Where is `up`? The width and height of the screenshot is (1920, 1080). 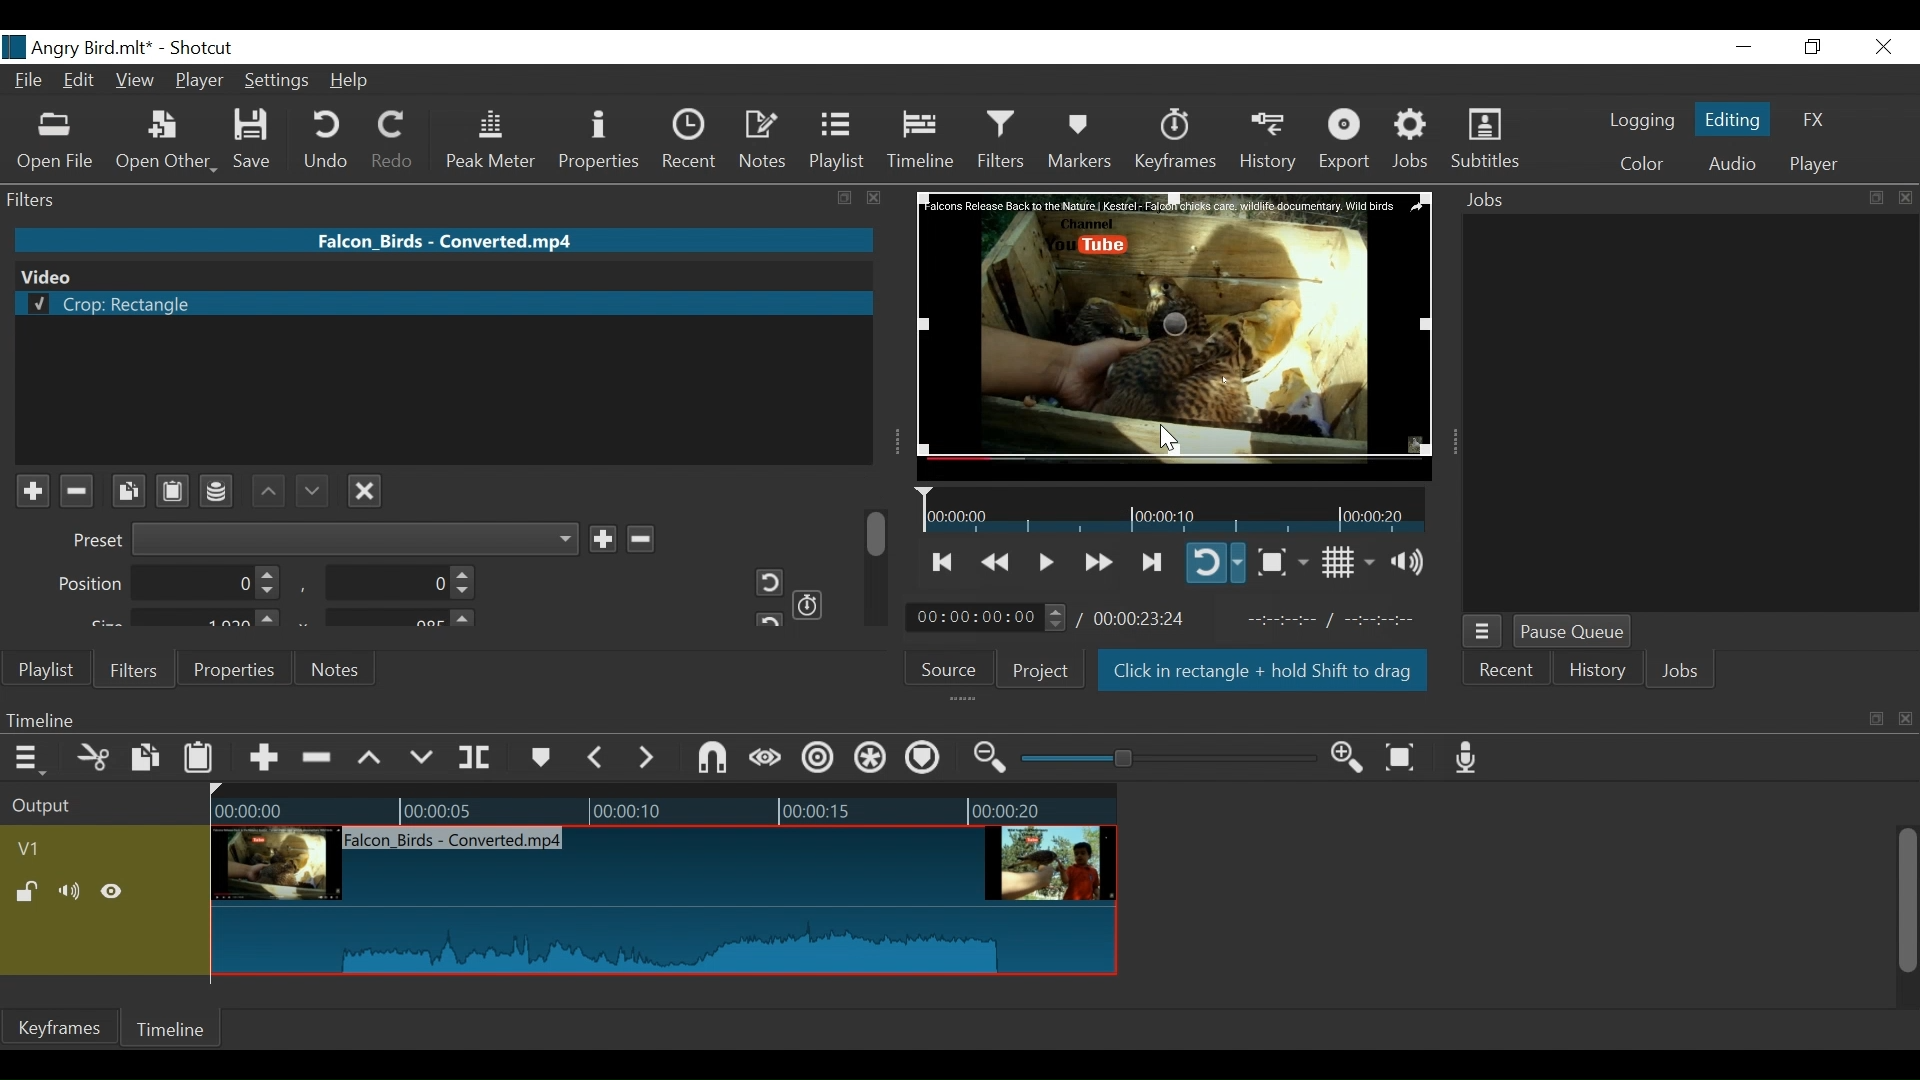 up is located at coordinates (269, 490).